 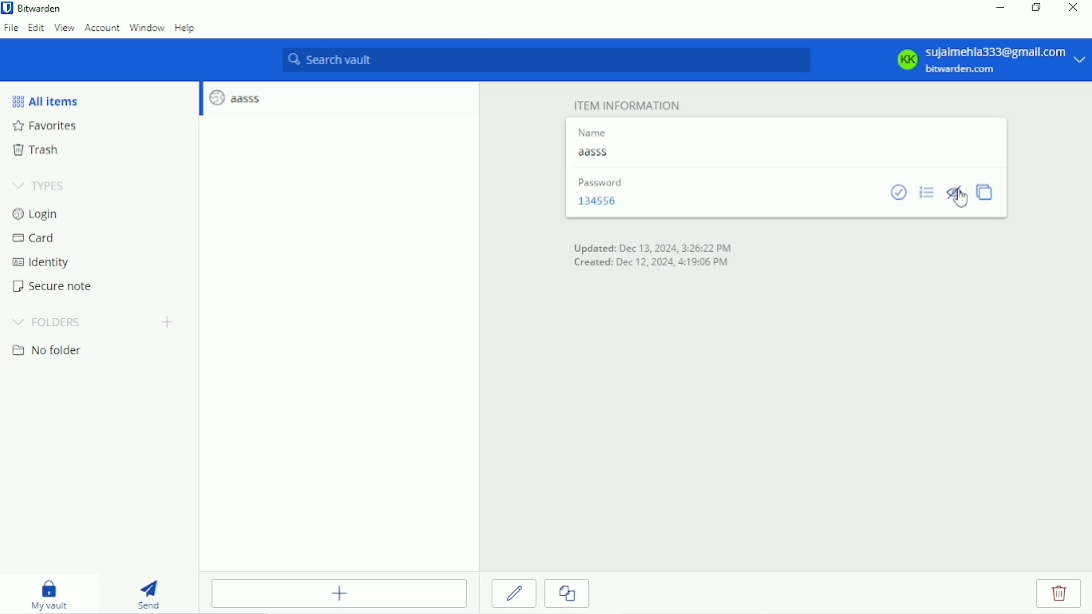 What do you see at coordinates (37, 238) in the screenshot?
I see `Card` at bounding box center [37, 238].